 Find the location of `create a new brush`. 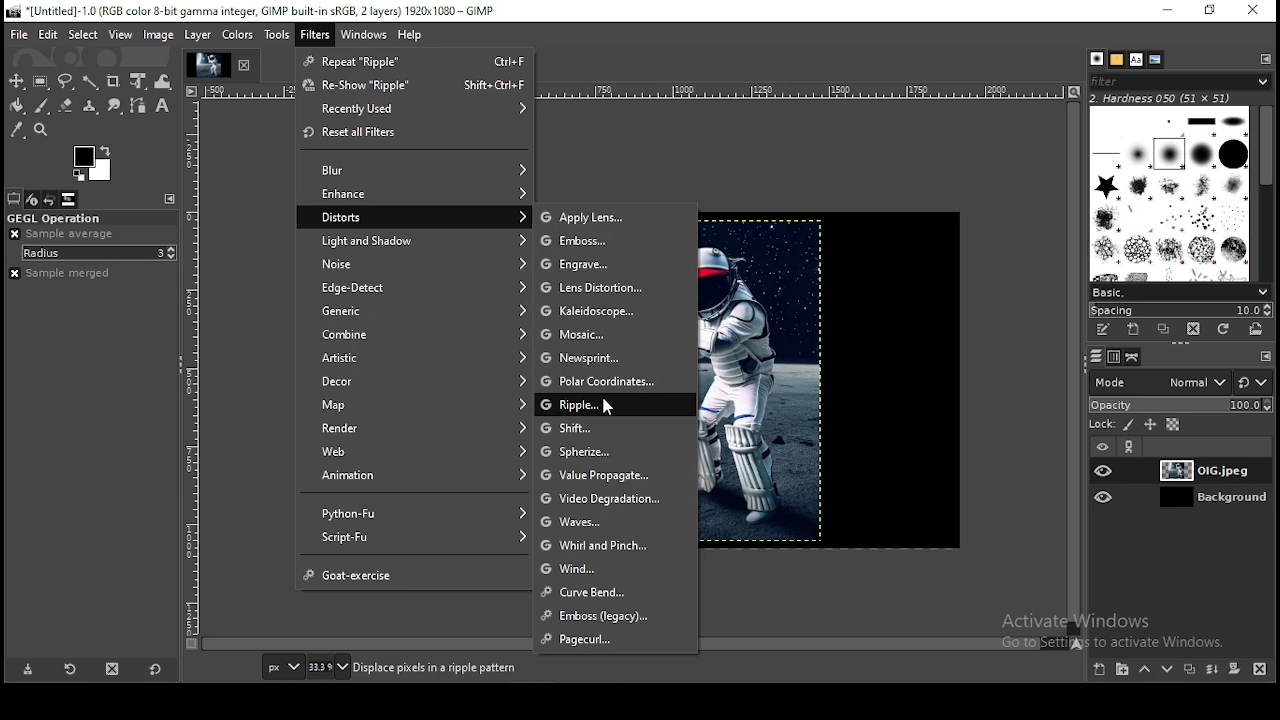

create a new brush is located at coordinates (1134, 330).